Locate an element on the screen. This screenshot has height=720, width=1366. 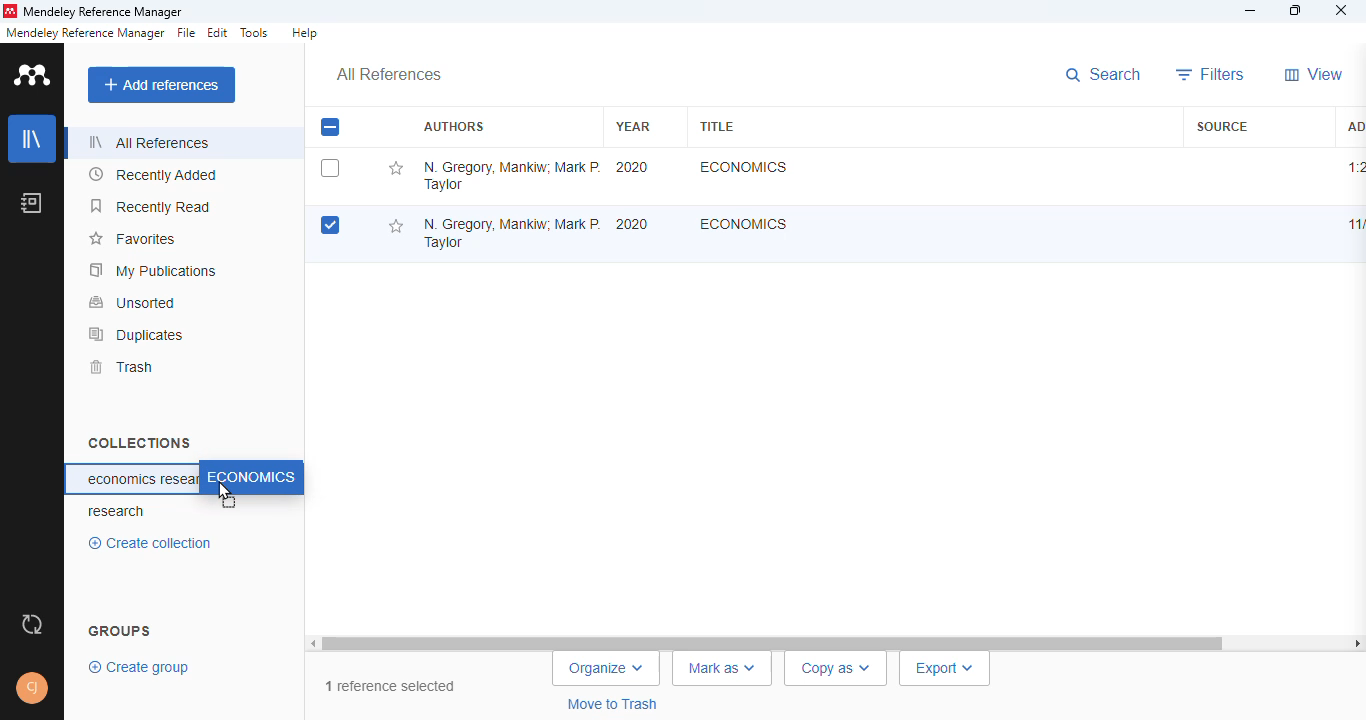
economics is located at coordinates (250, 478).